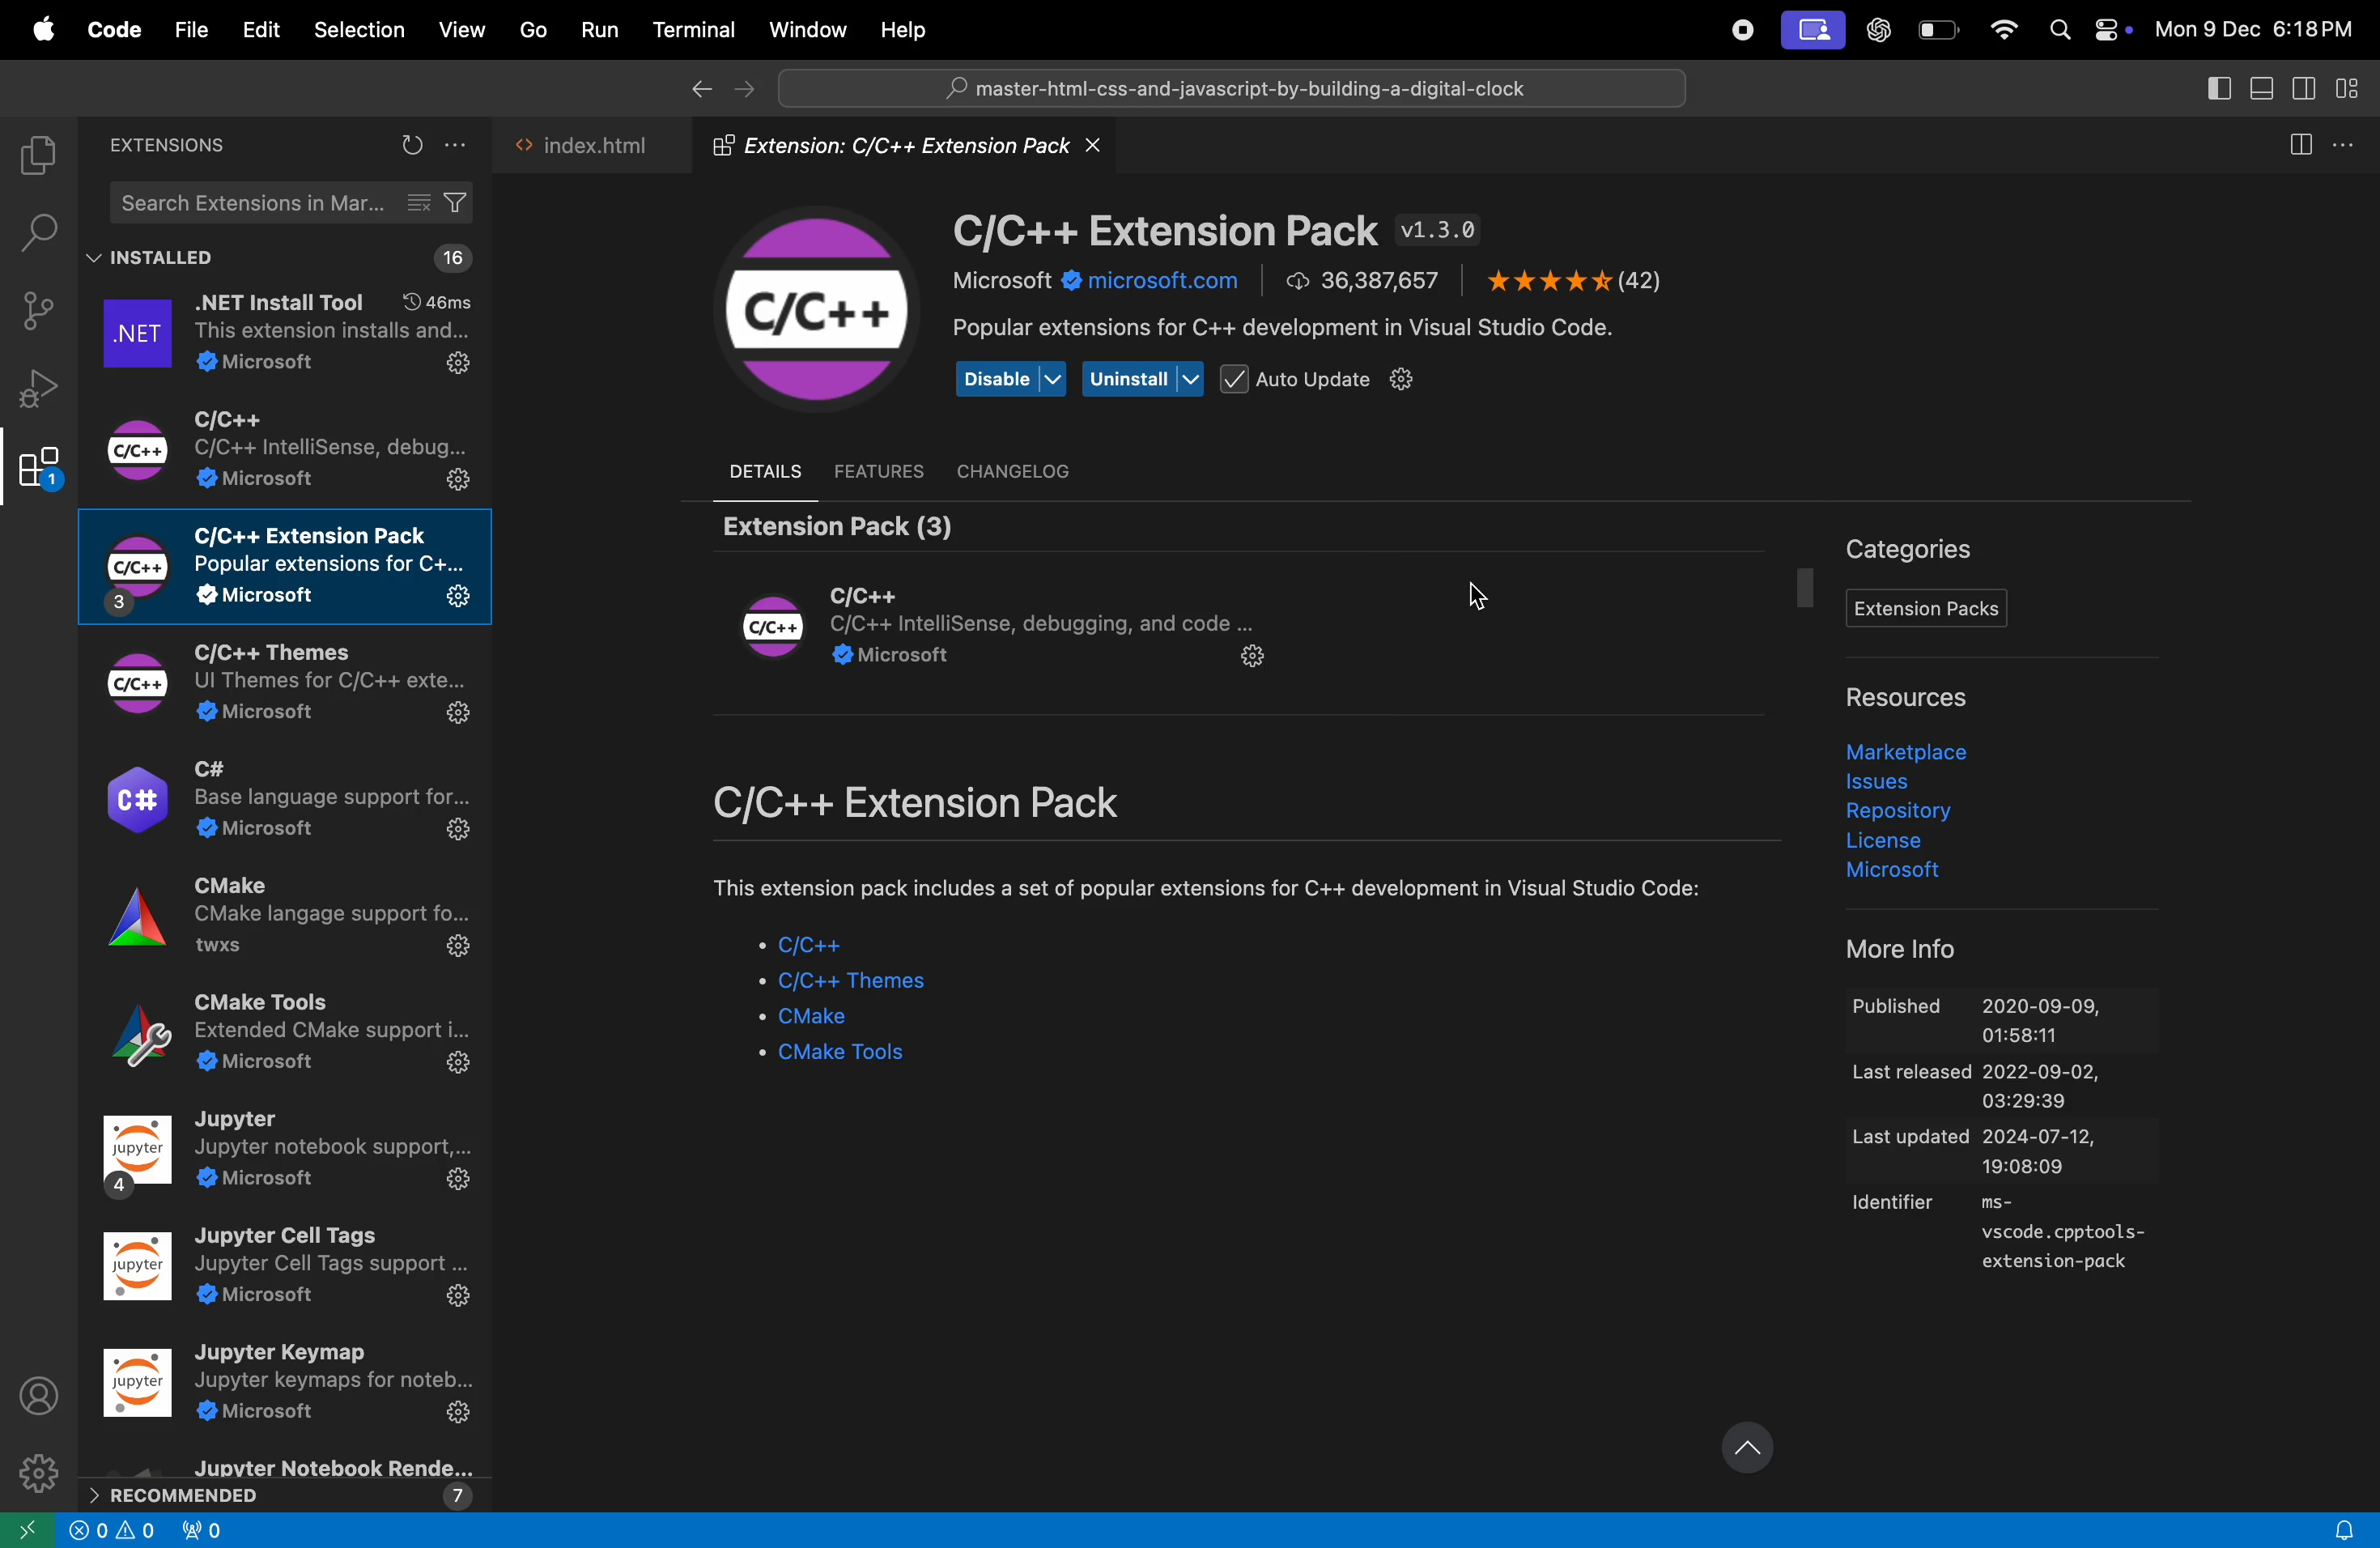 This screenshot has height=1548, width=2380. I want to click on record, so click(1732, 30).